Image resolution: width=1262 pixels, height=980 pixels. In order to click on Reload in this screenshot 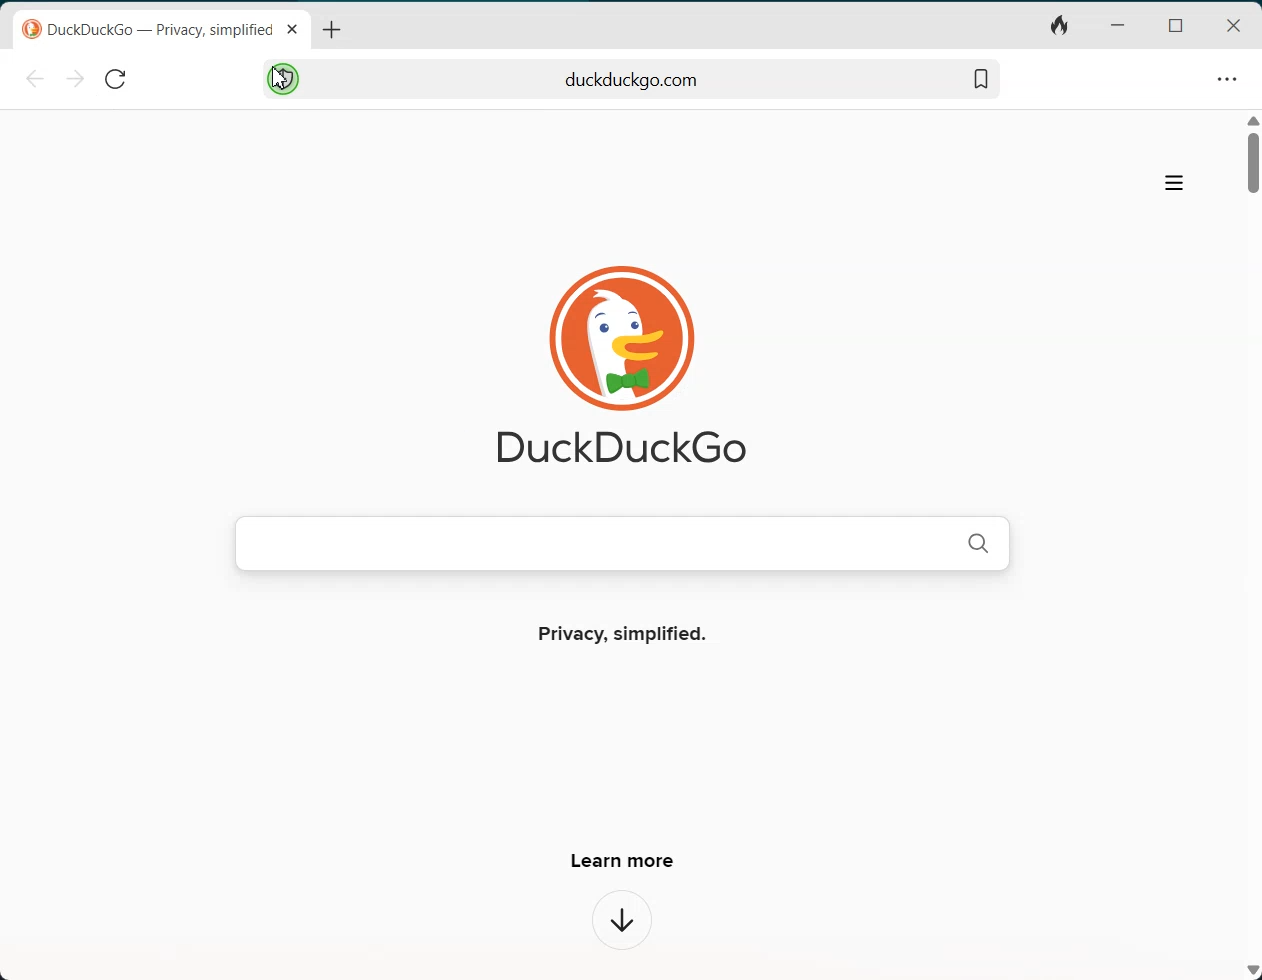, I will do `click(114, 77)`.